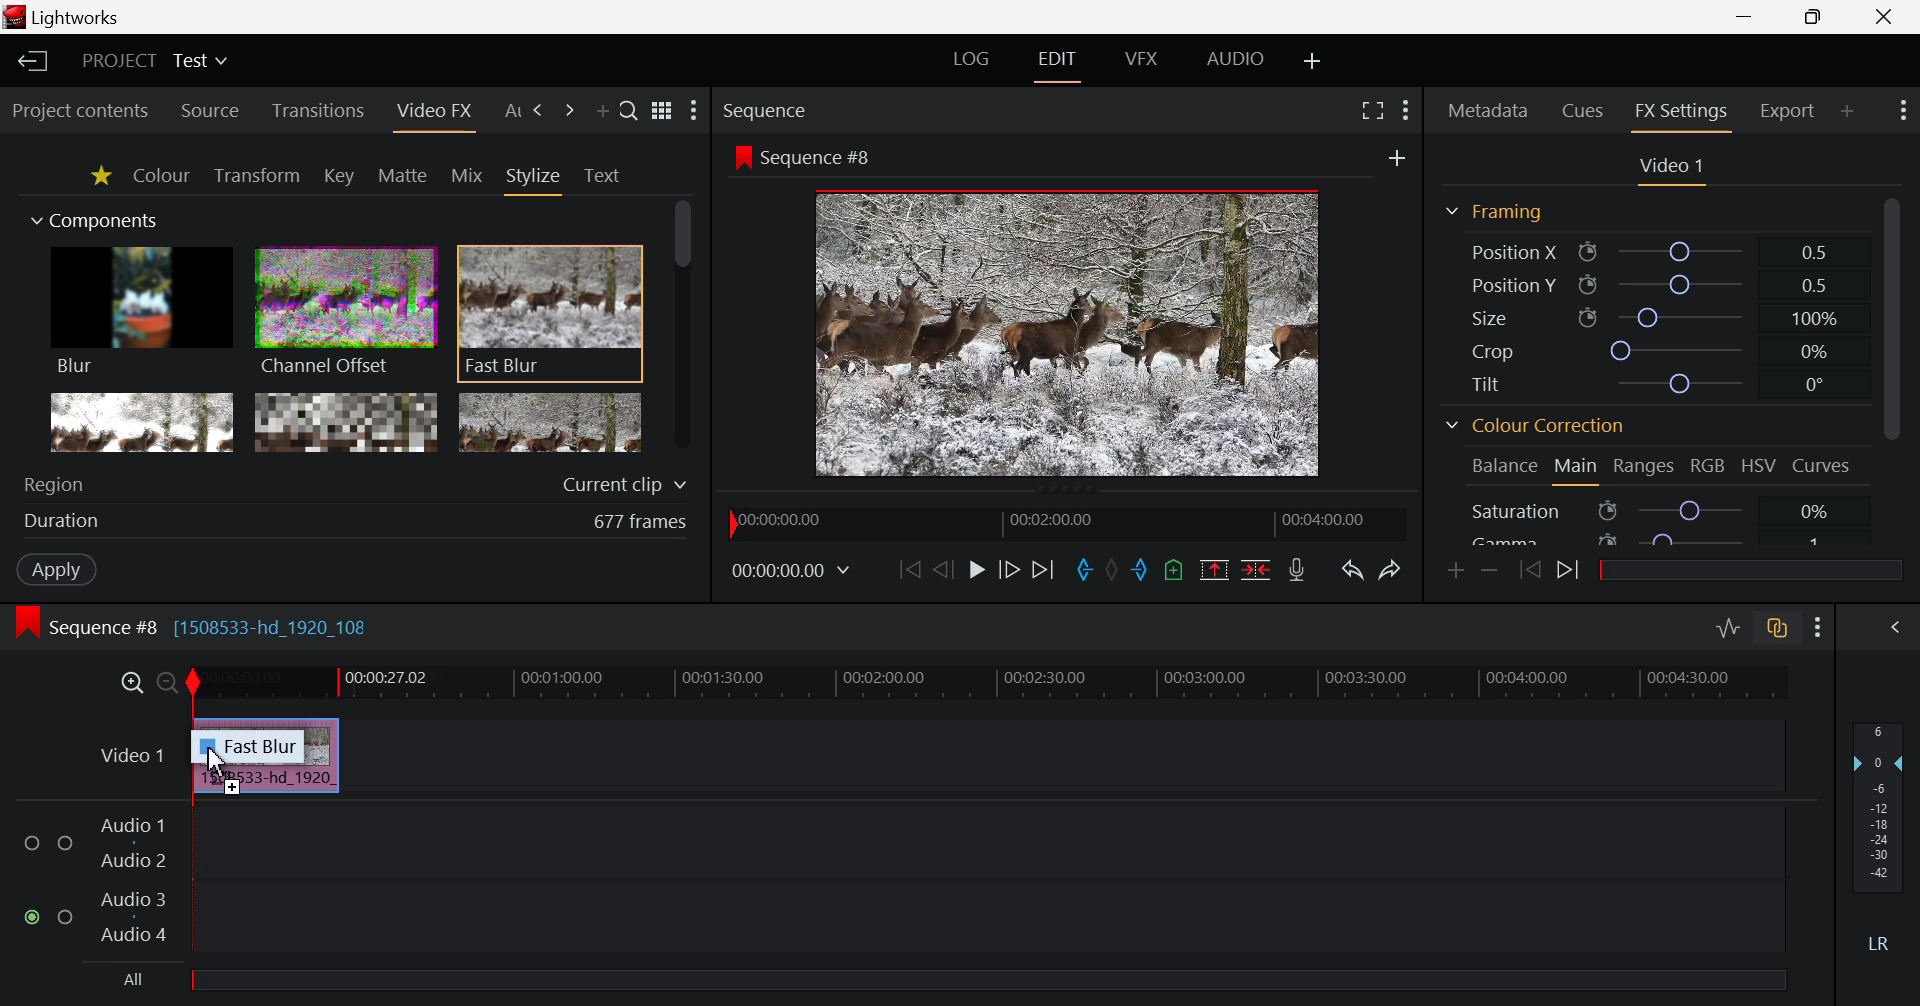  What do you see at coordinates (769, 110) in the screenshot?
I see `Sequence ` at bounding box center [769, 110].